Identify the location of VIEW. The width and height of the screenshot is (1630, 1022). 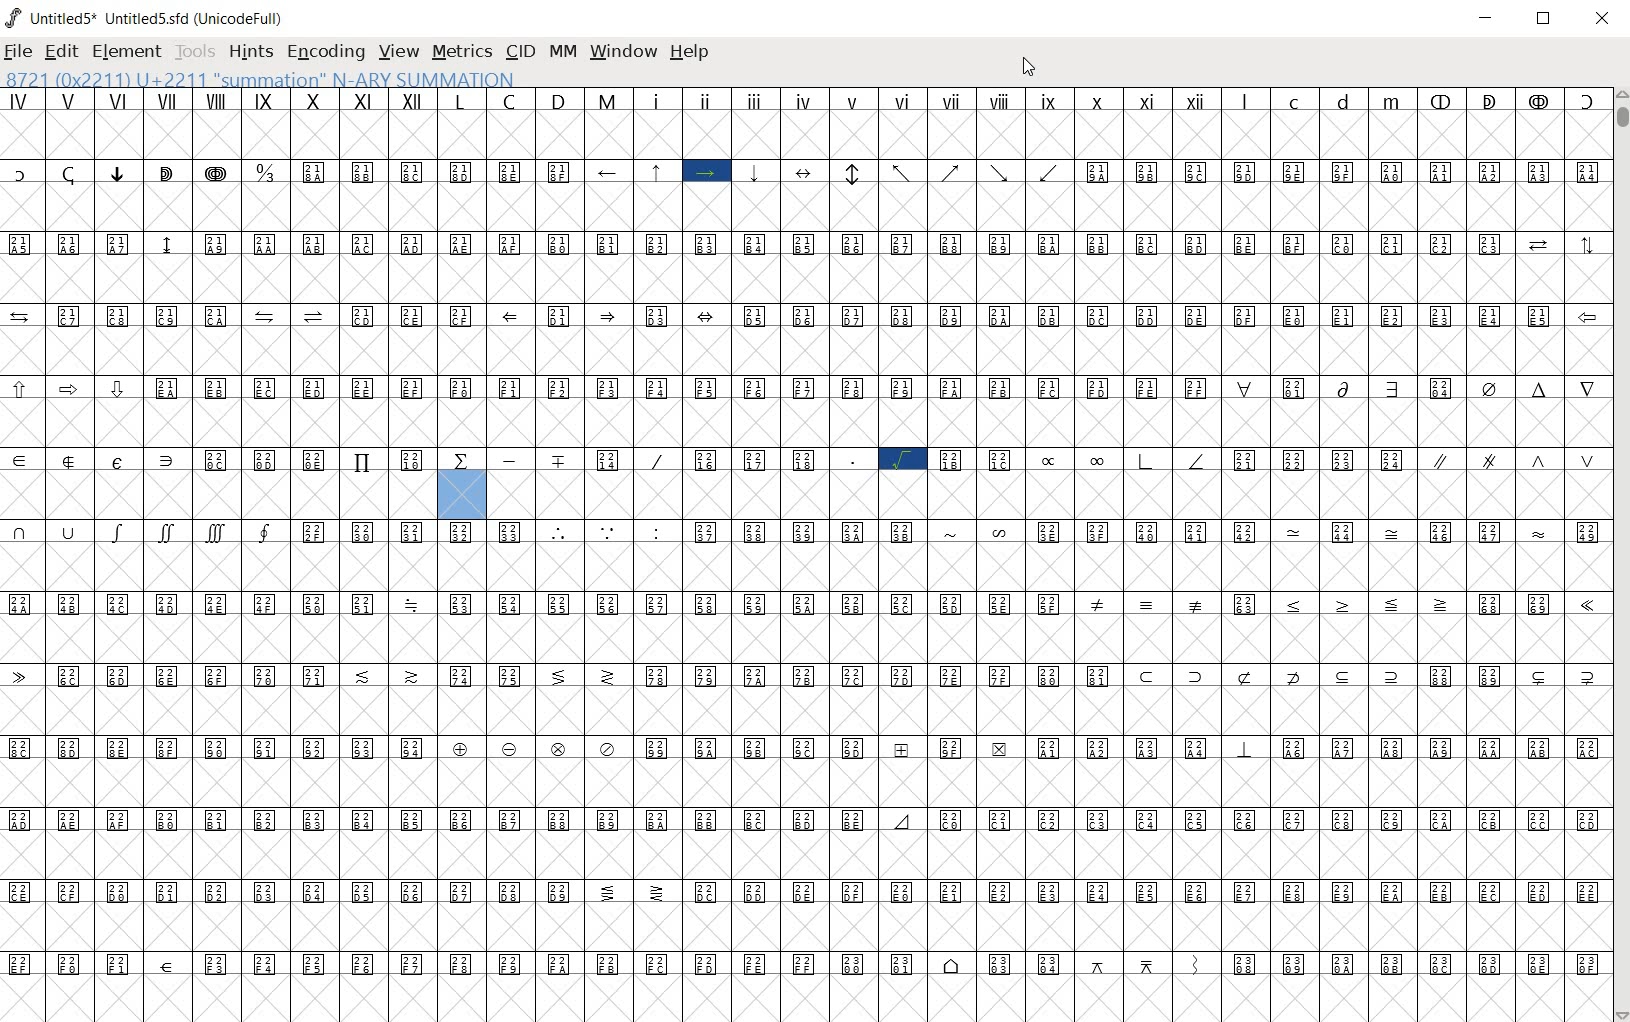
(399, 51).